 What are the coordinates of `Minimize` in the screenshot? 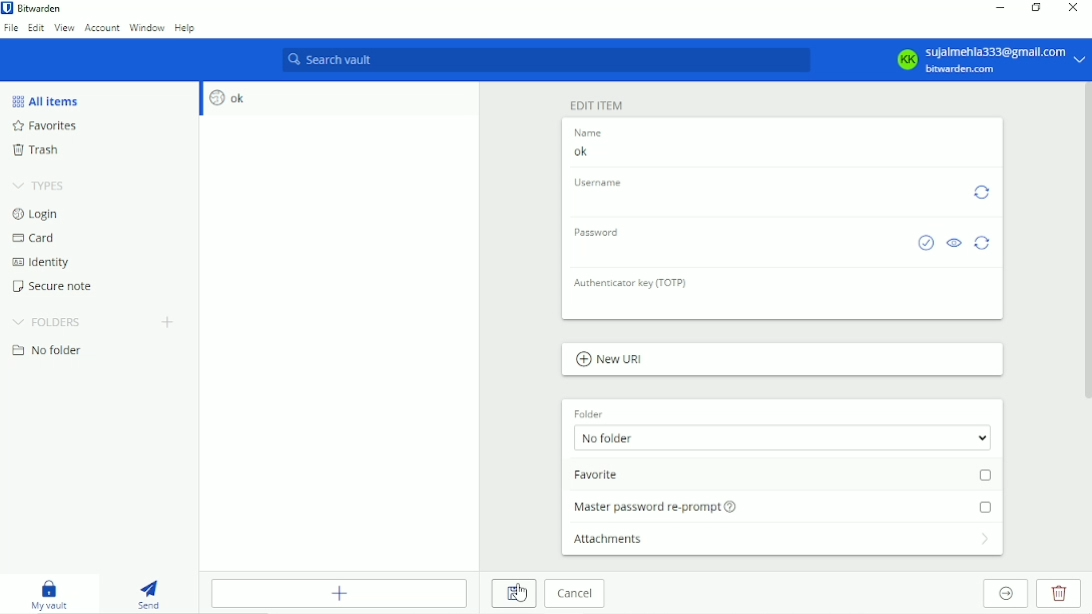 It's located at (1000, 8).